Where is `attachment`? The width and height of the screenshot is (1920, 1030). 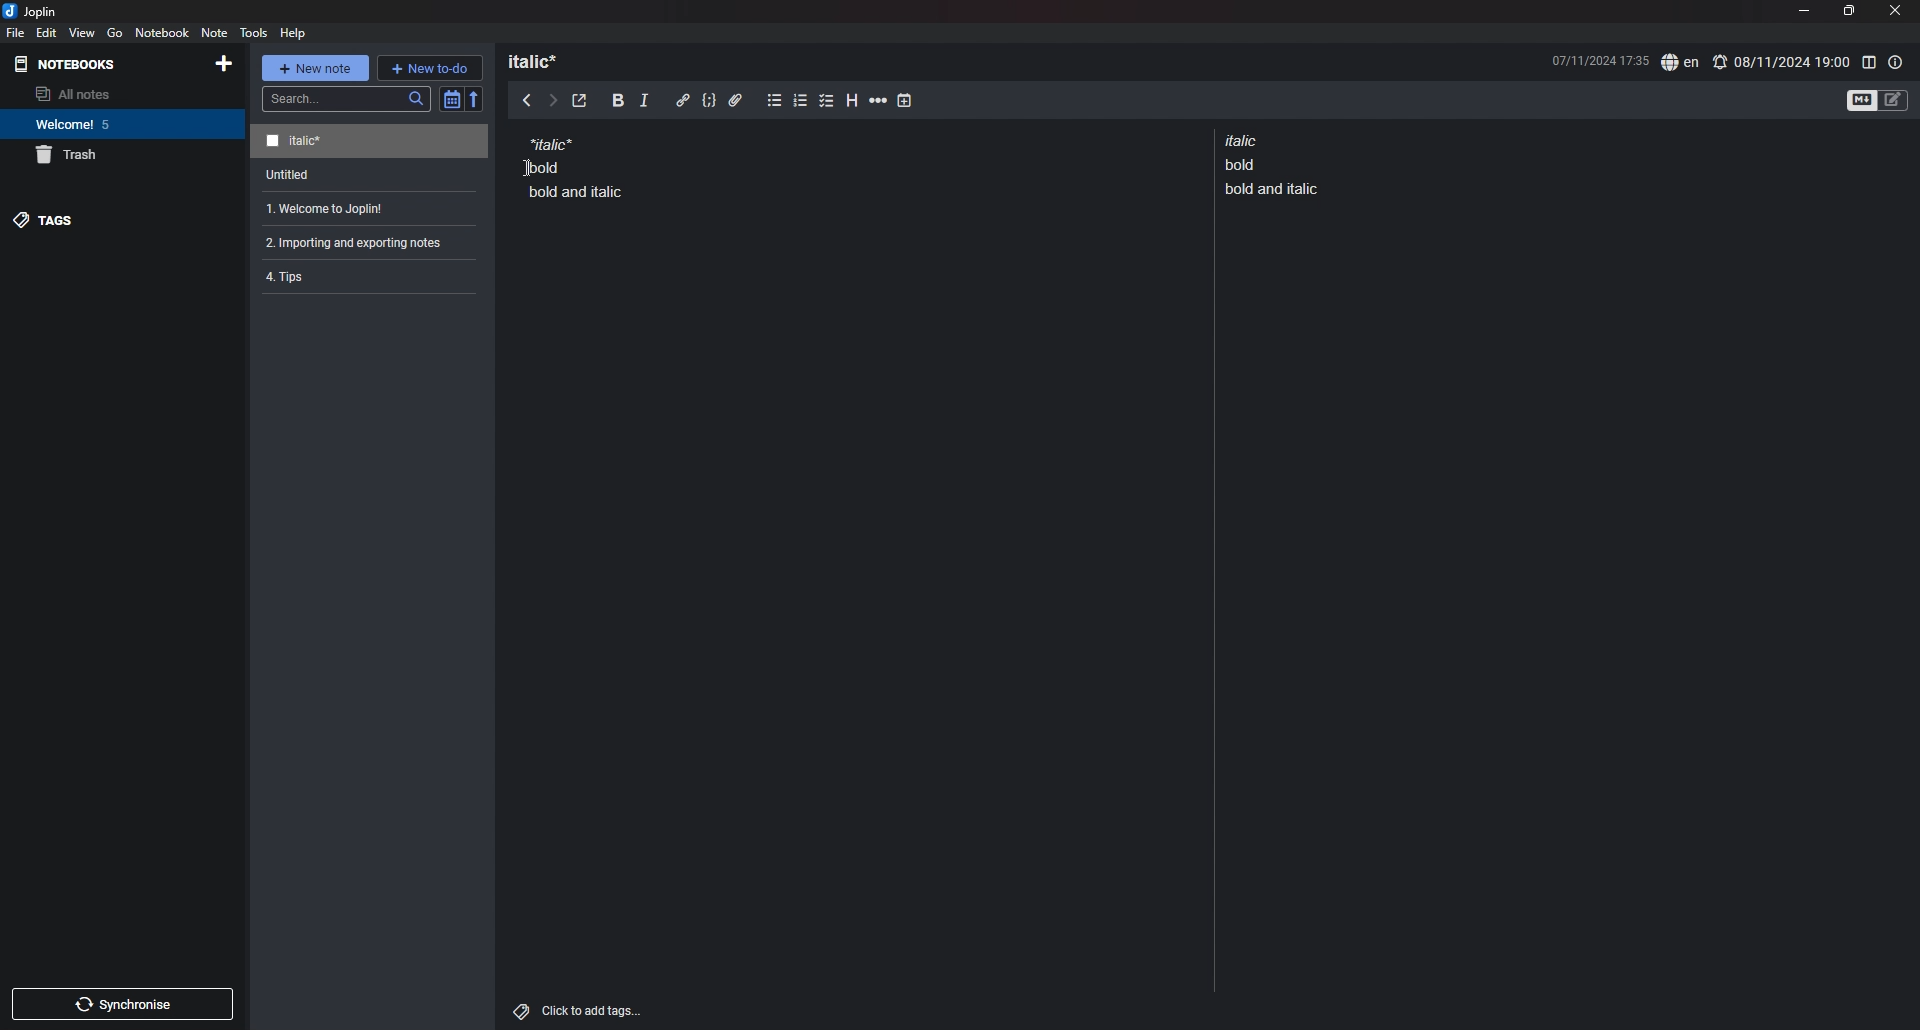 attachment is located at coordinates (736, 101).